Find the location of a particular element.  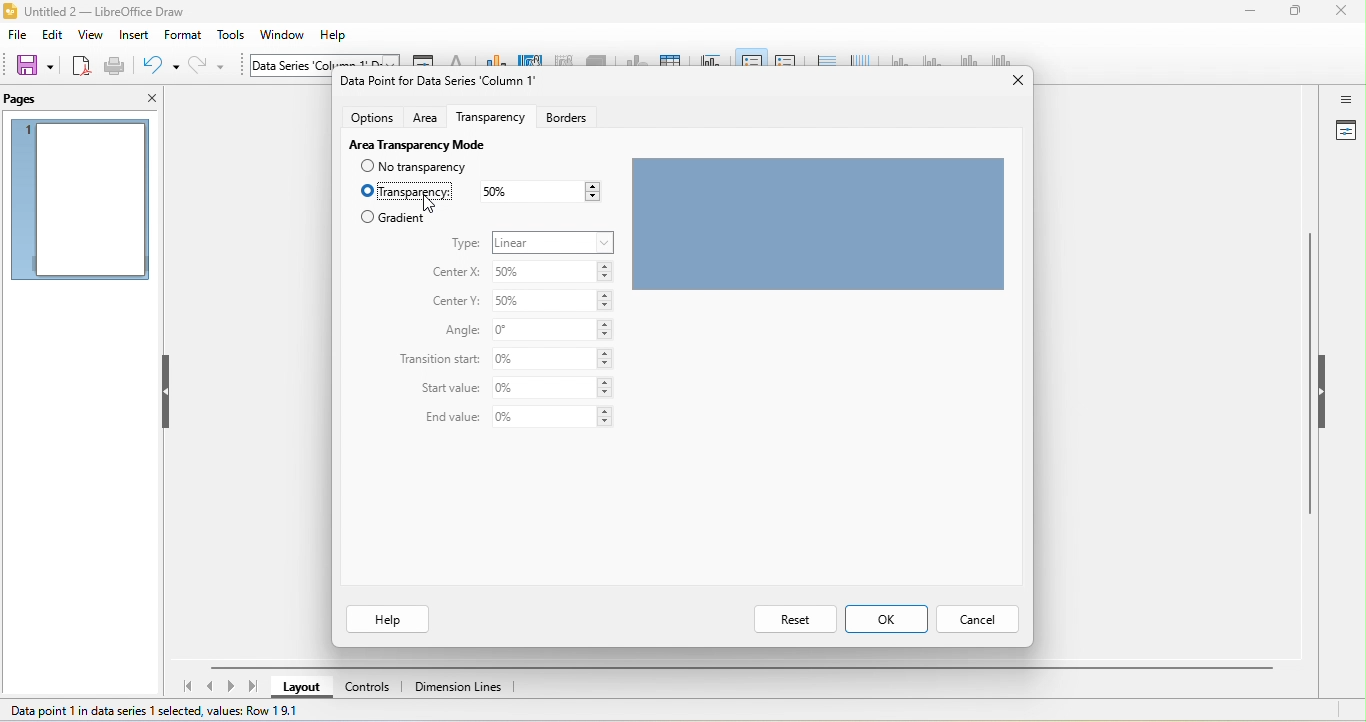

horizontal scroll bar is located at coordinates (739, 668).